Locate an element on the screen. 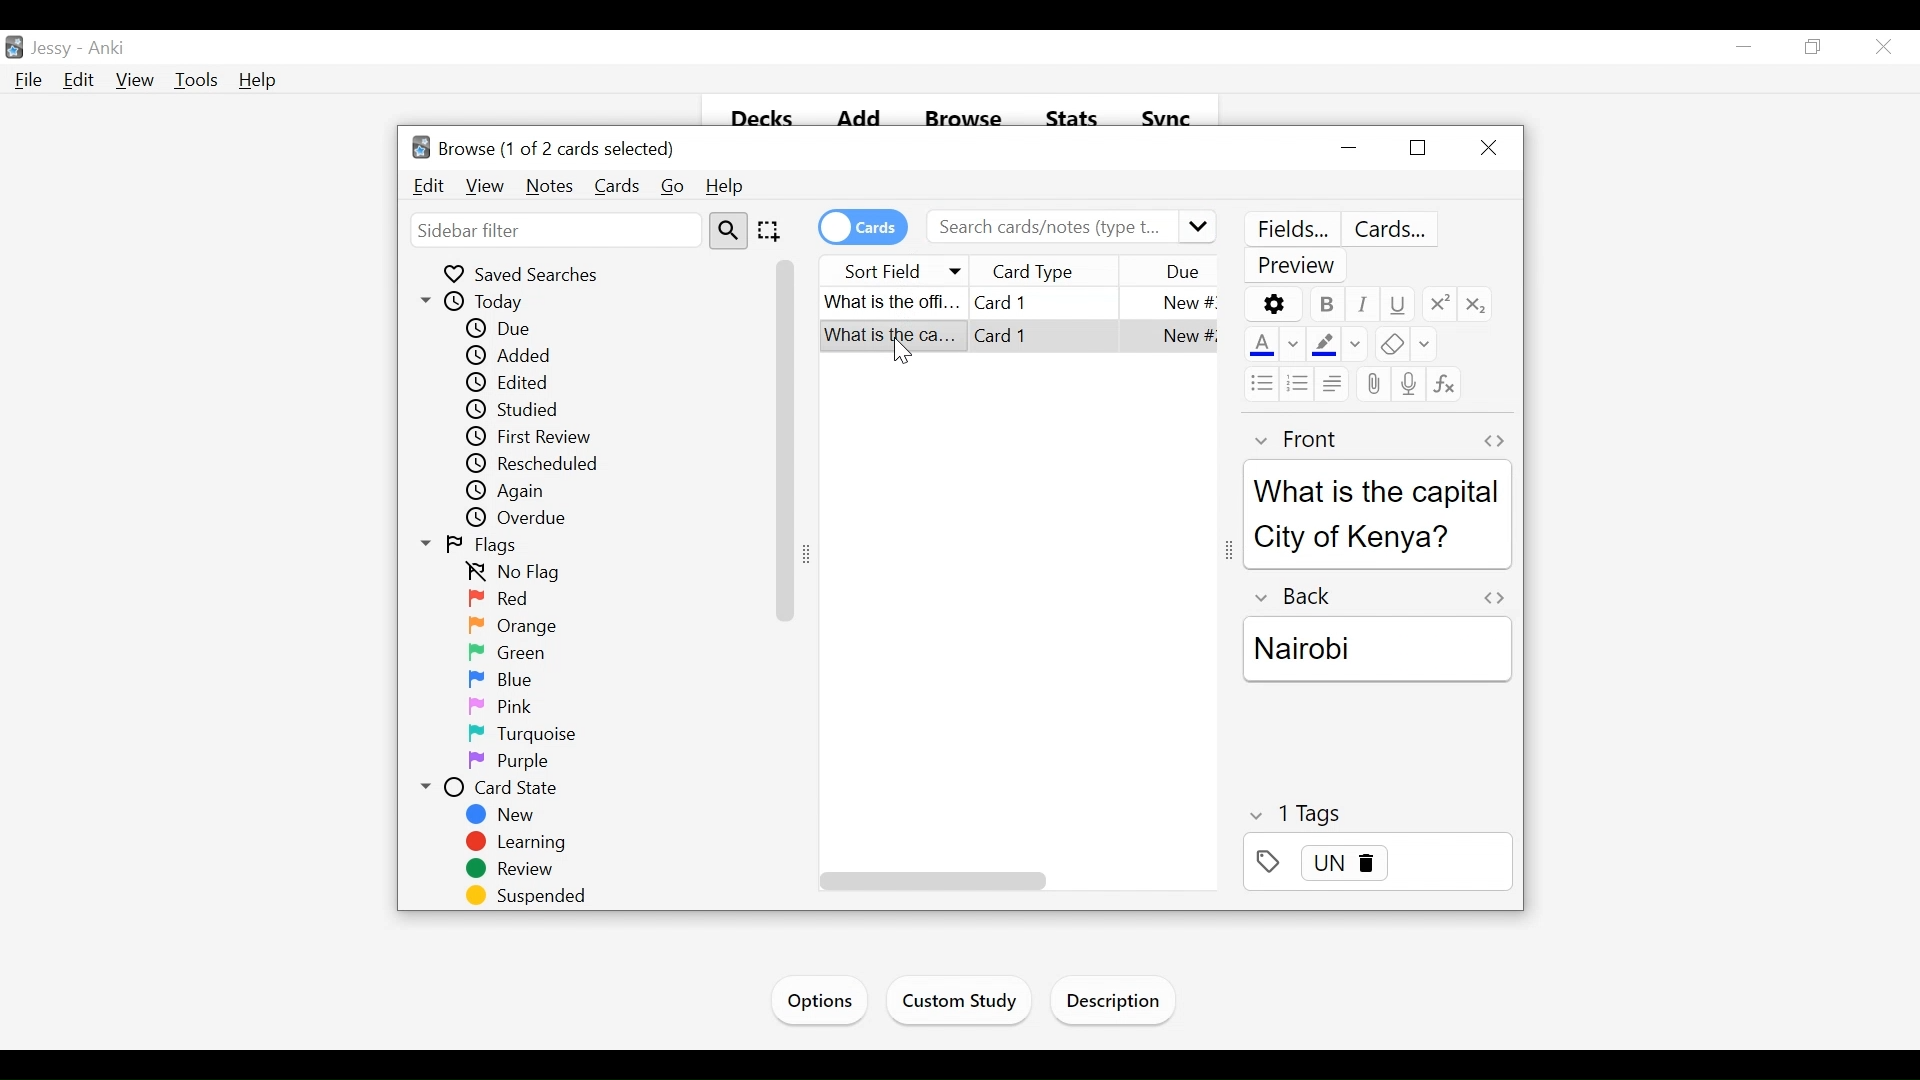  minimize is located at coordinates (1747, 48).